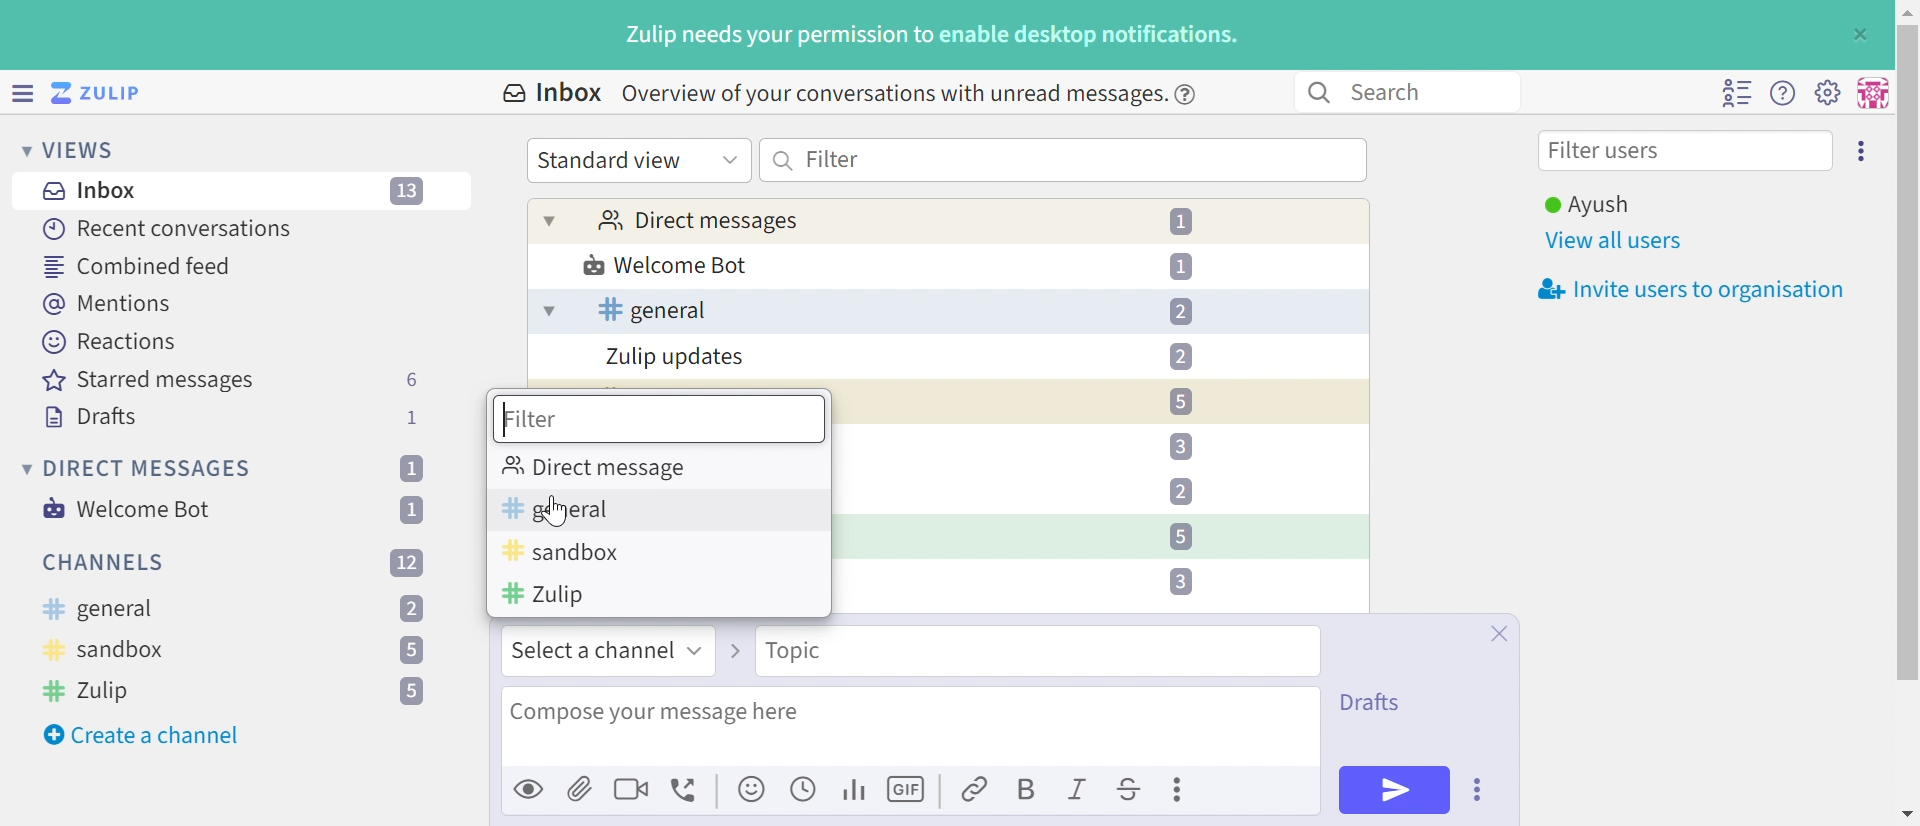 The height and width of the screenshot is (826, 1920). Describe the element at coordinates (1395, 790) in the screenshot. I see `Send` at that location.